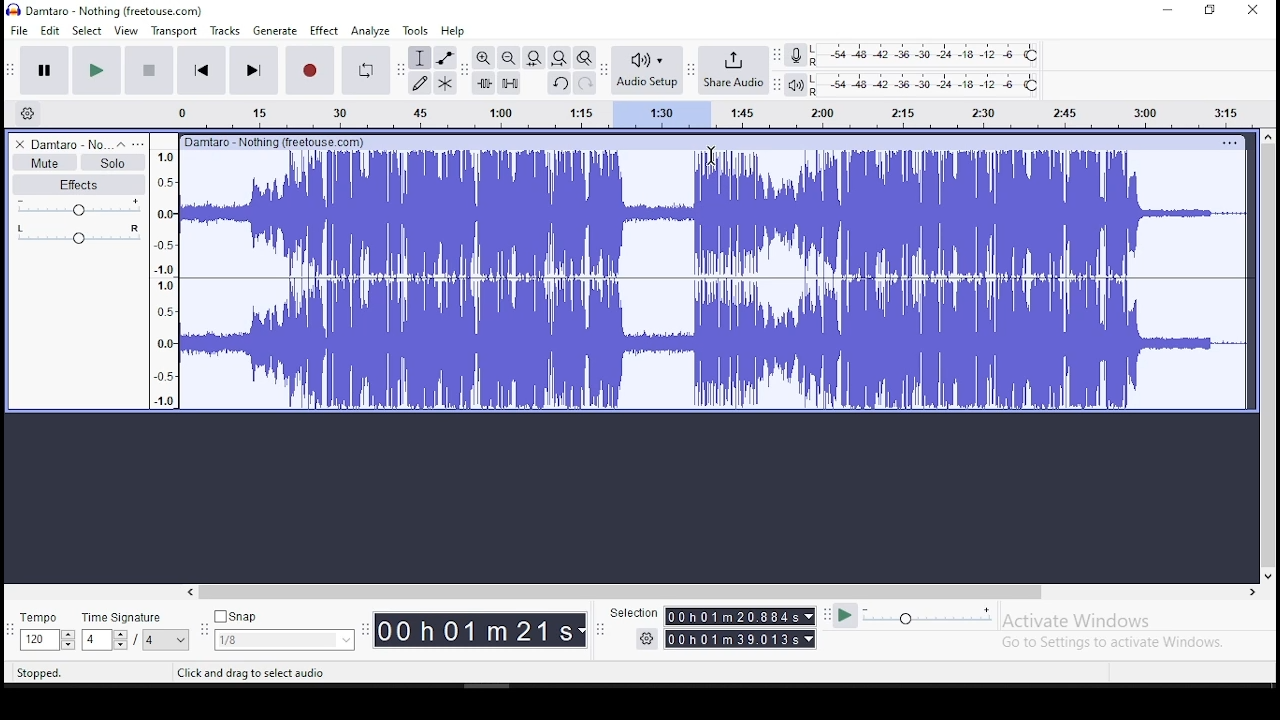 The image size is (1280, 720). What do you see at coordinates (776, 83) in the screenshot?
I see `` at bounding box center [776, 83].